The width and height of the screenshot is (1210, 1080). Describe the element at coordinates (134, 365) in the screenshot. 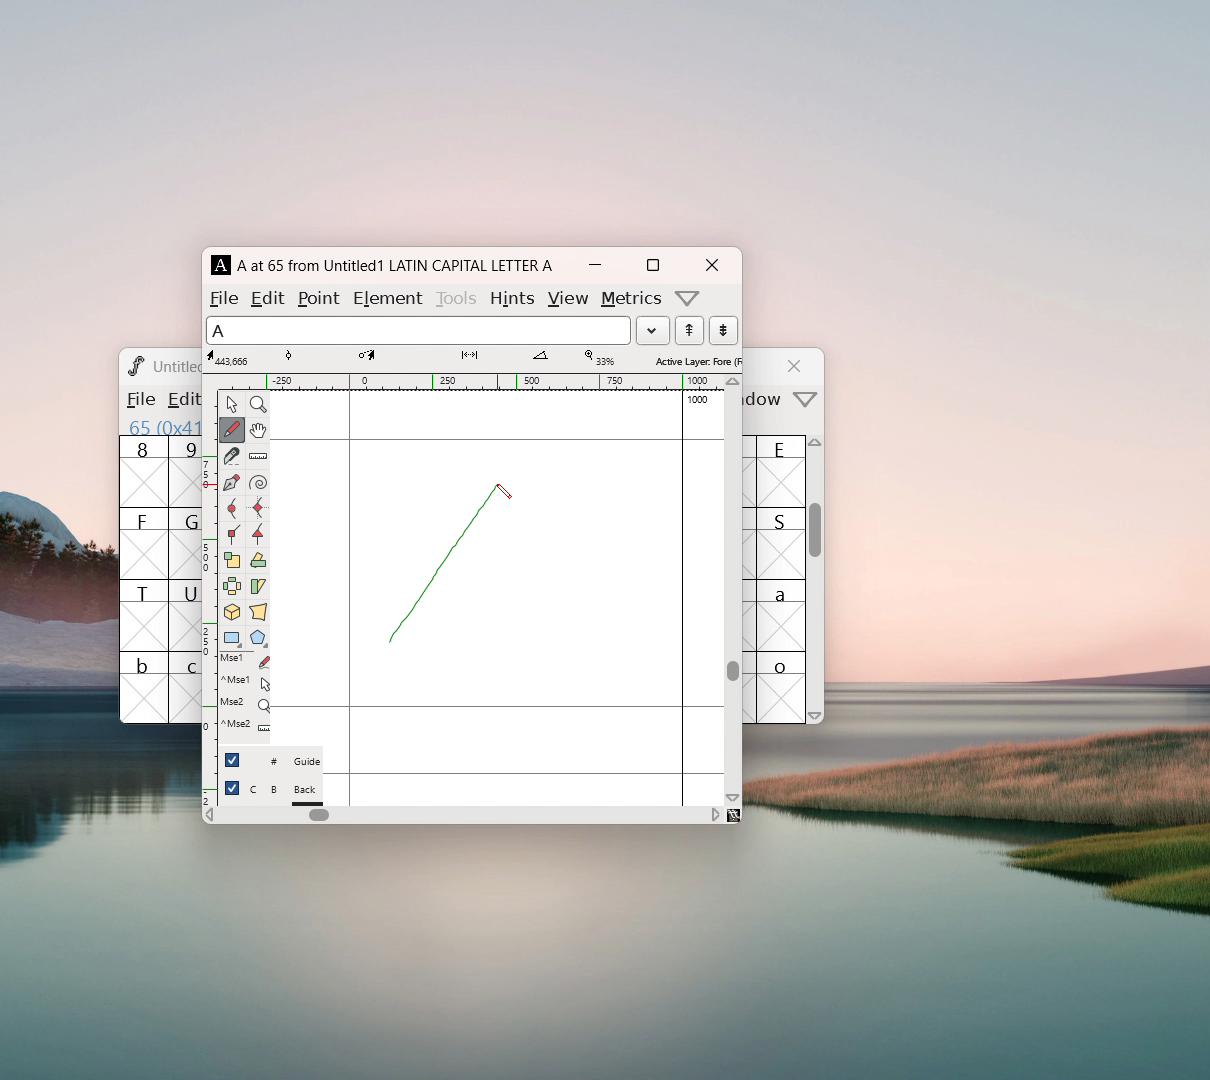

I see `logo` at that location.